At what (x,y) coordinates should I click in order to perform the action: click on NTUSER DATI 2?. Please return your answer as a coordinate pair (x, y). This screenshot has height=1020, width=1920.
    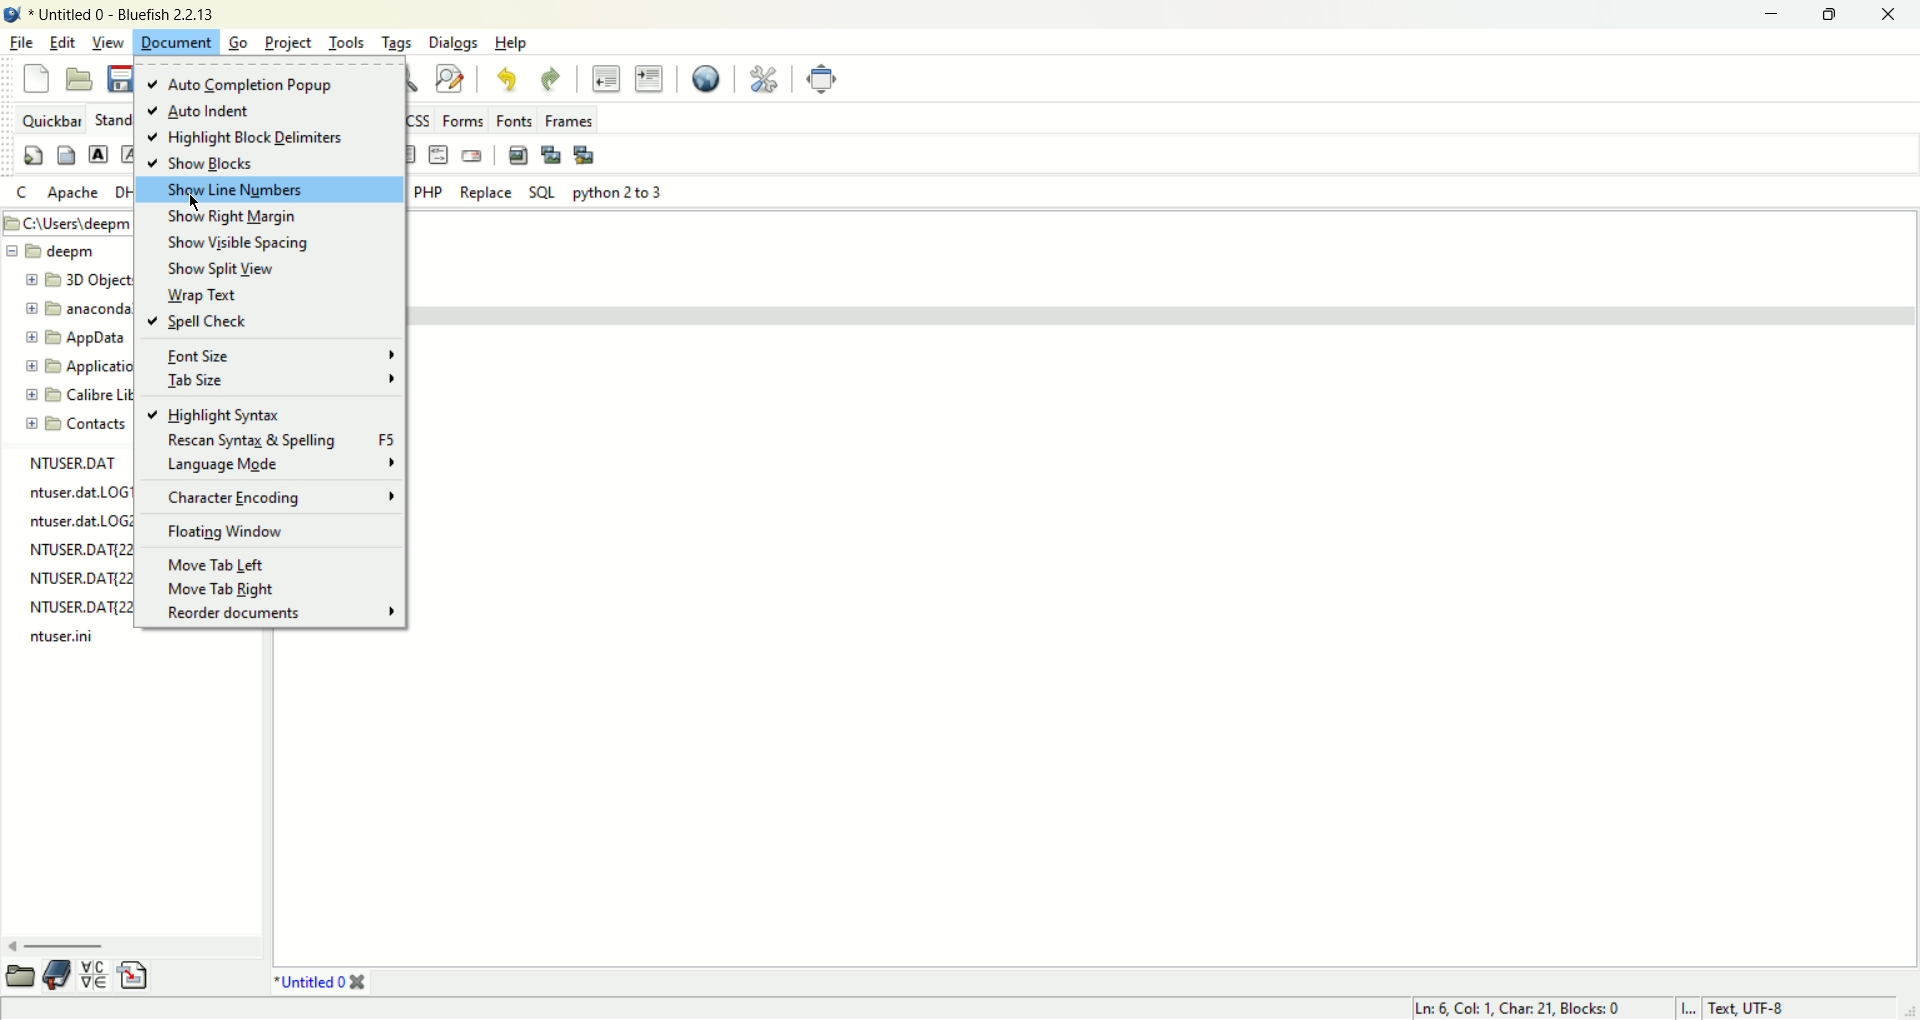
    Looking at the image, I should click on (81, 575).